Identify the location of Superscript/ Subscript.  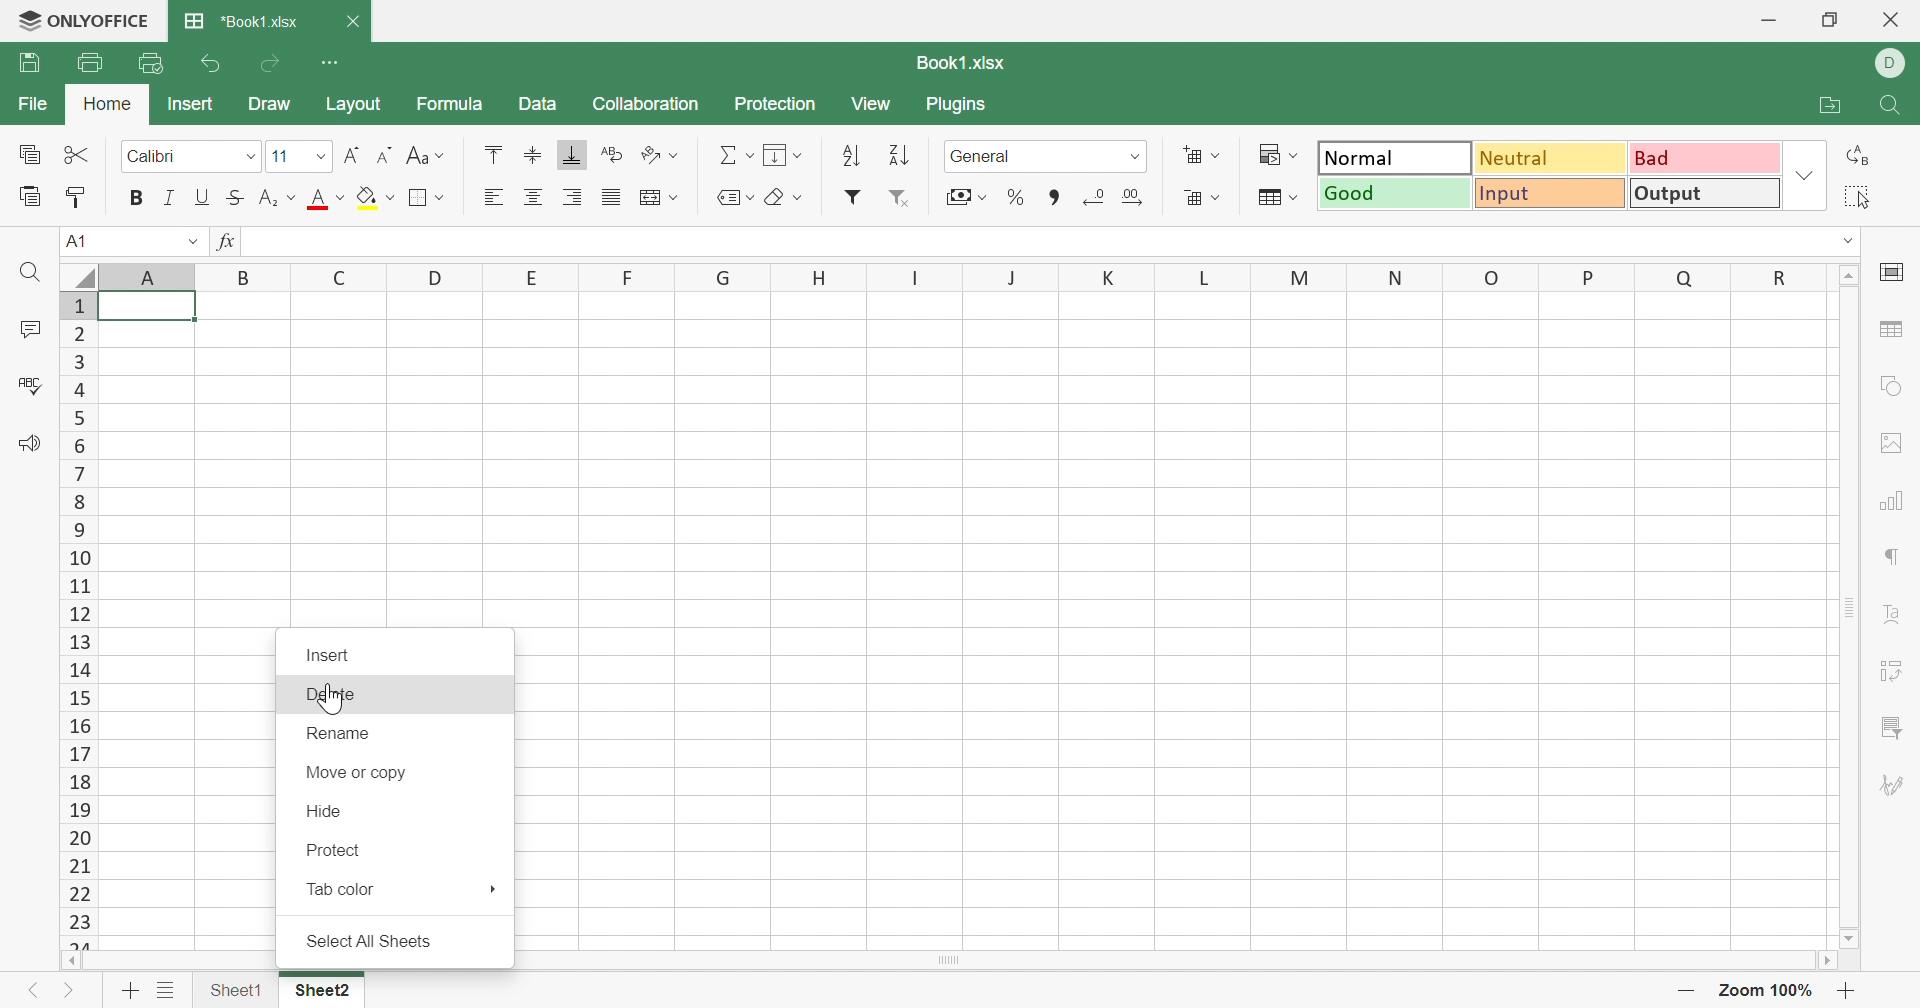
(268, 198).